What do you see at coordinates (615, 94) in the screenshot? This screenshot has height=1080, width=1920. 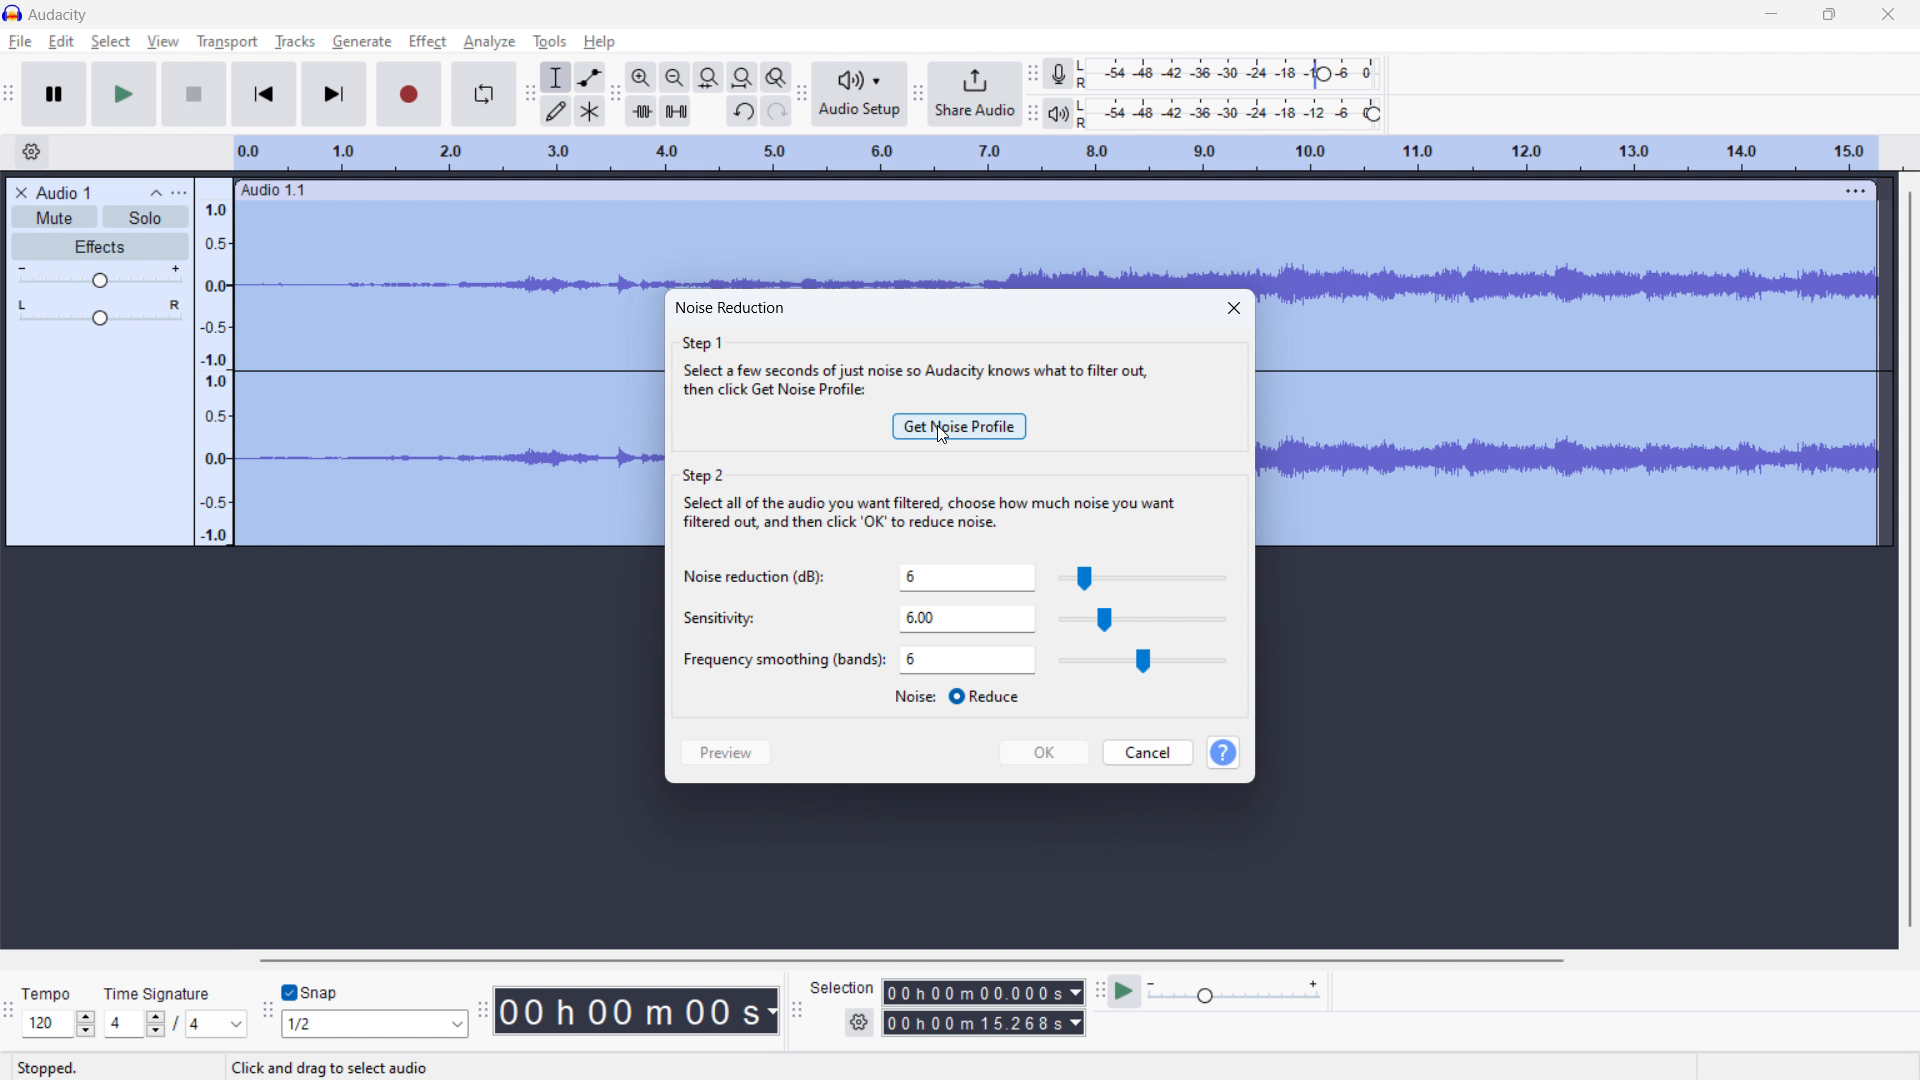 I see `edit toolbar` at bounding box center [615, 94].